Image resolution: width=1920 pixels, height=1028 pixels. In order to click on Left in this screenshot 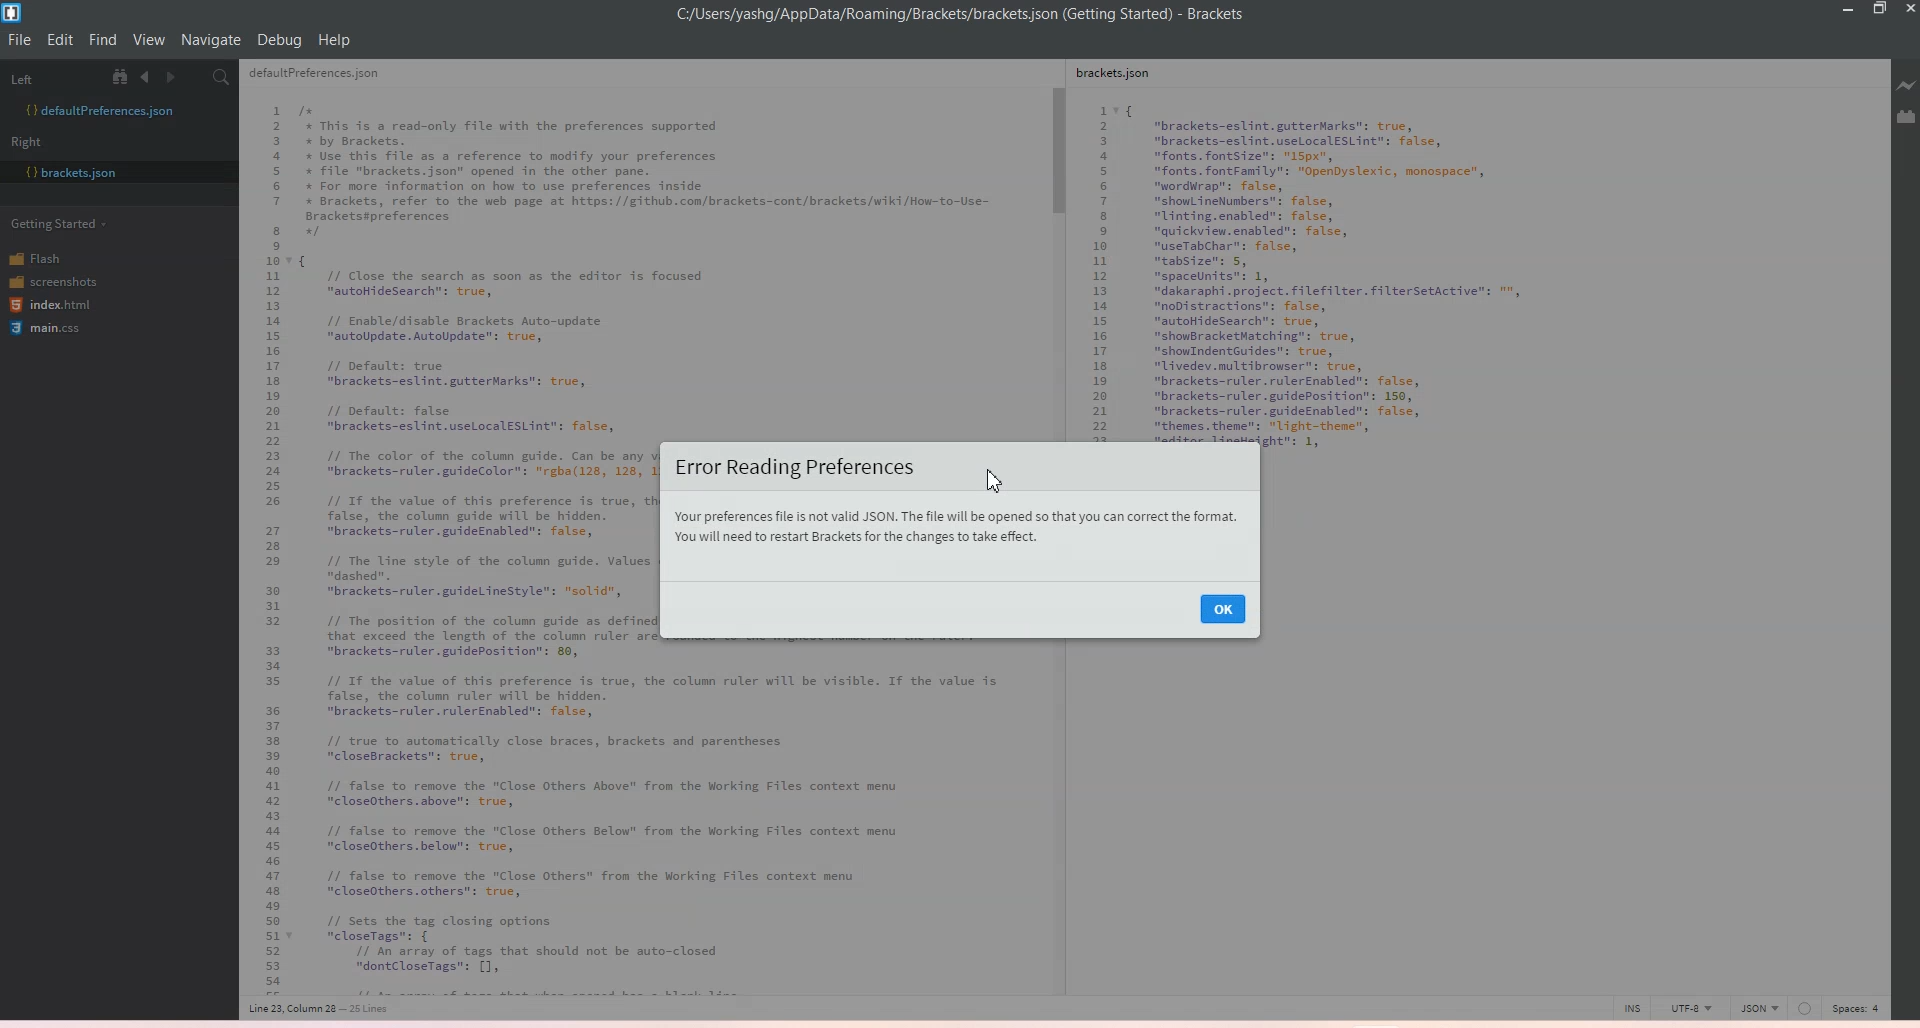, I will do `click(49, 76)`.